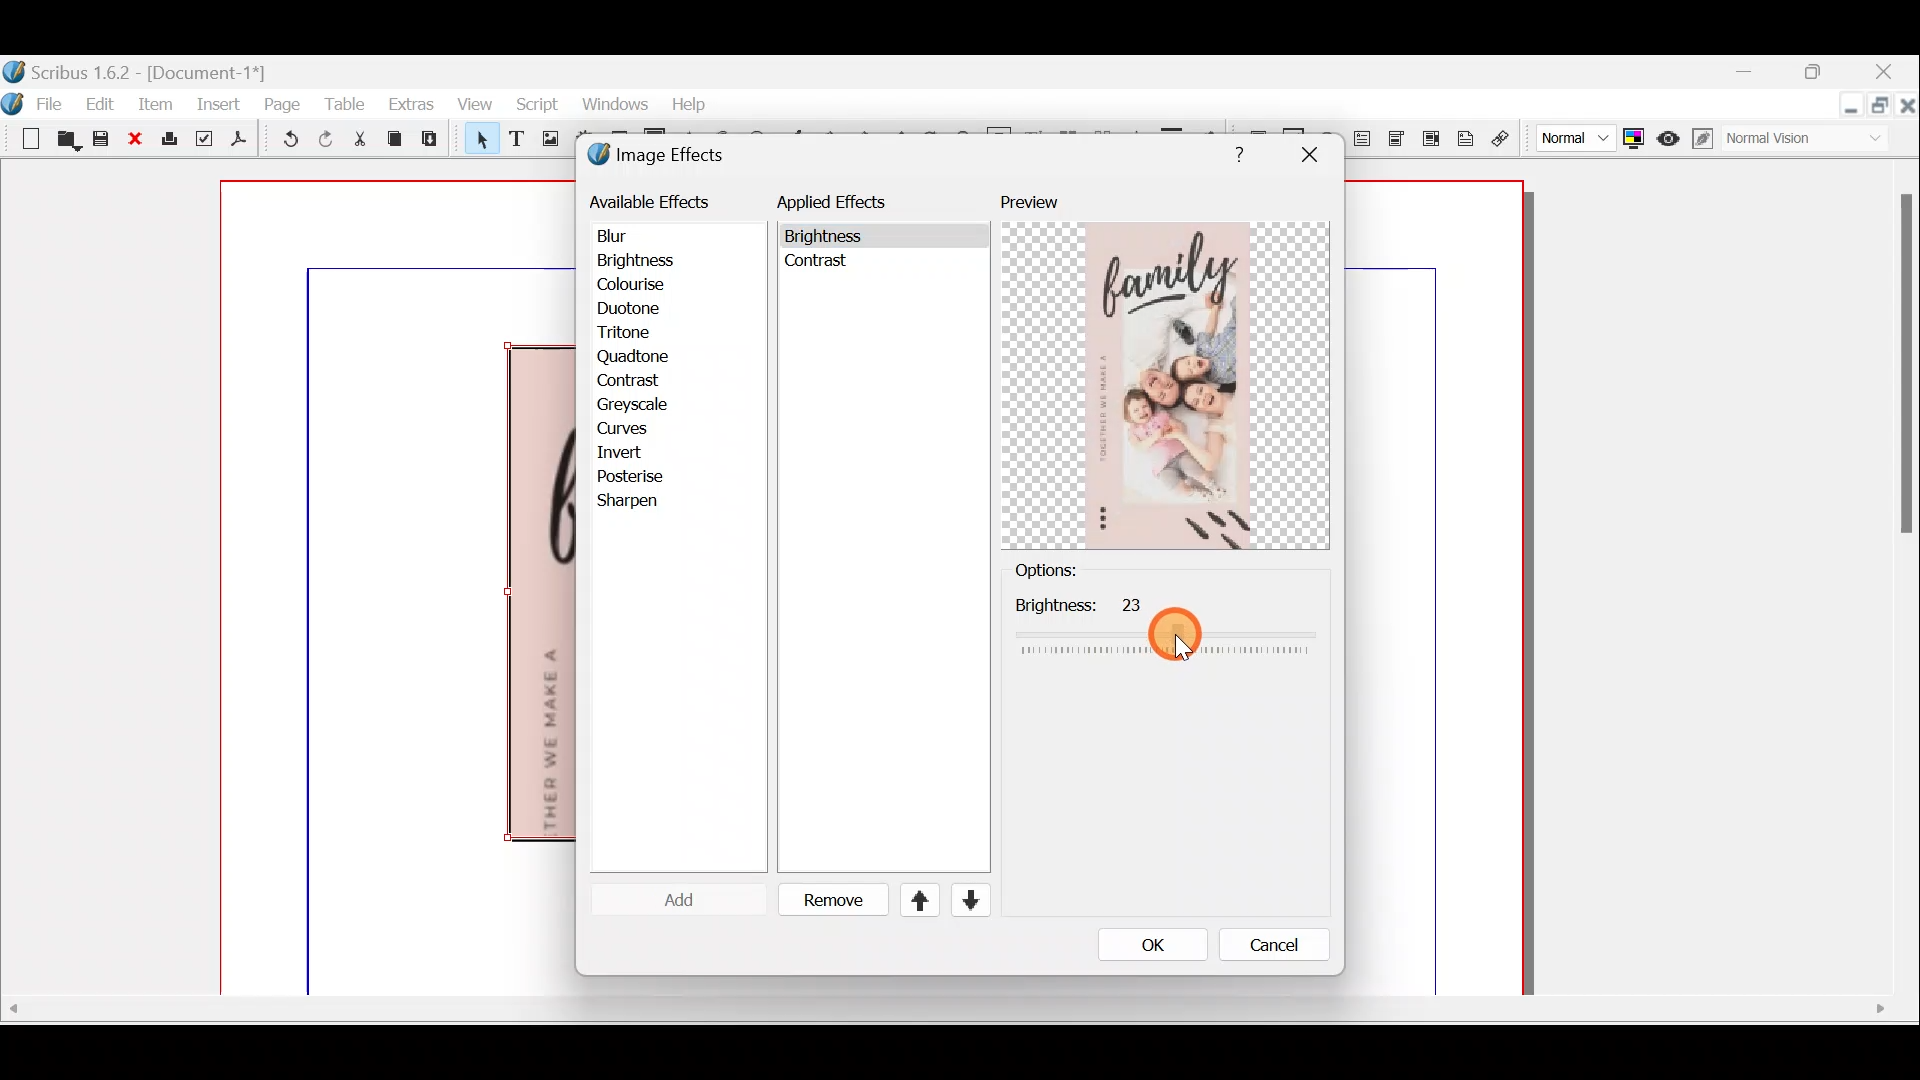 This screenshot has height=1080, width=1920. What do you see at coordinates (689, 102) in the screenshot?
I see `Help` at bounding box center [689, 102].